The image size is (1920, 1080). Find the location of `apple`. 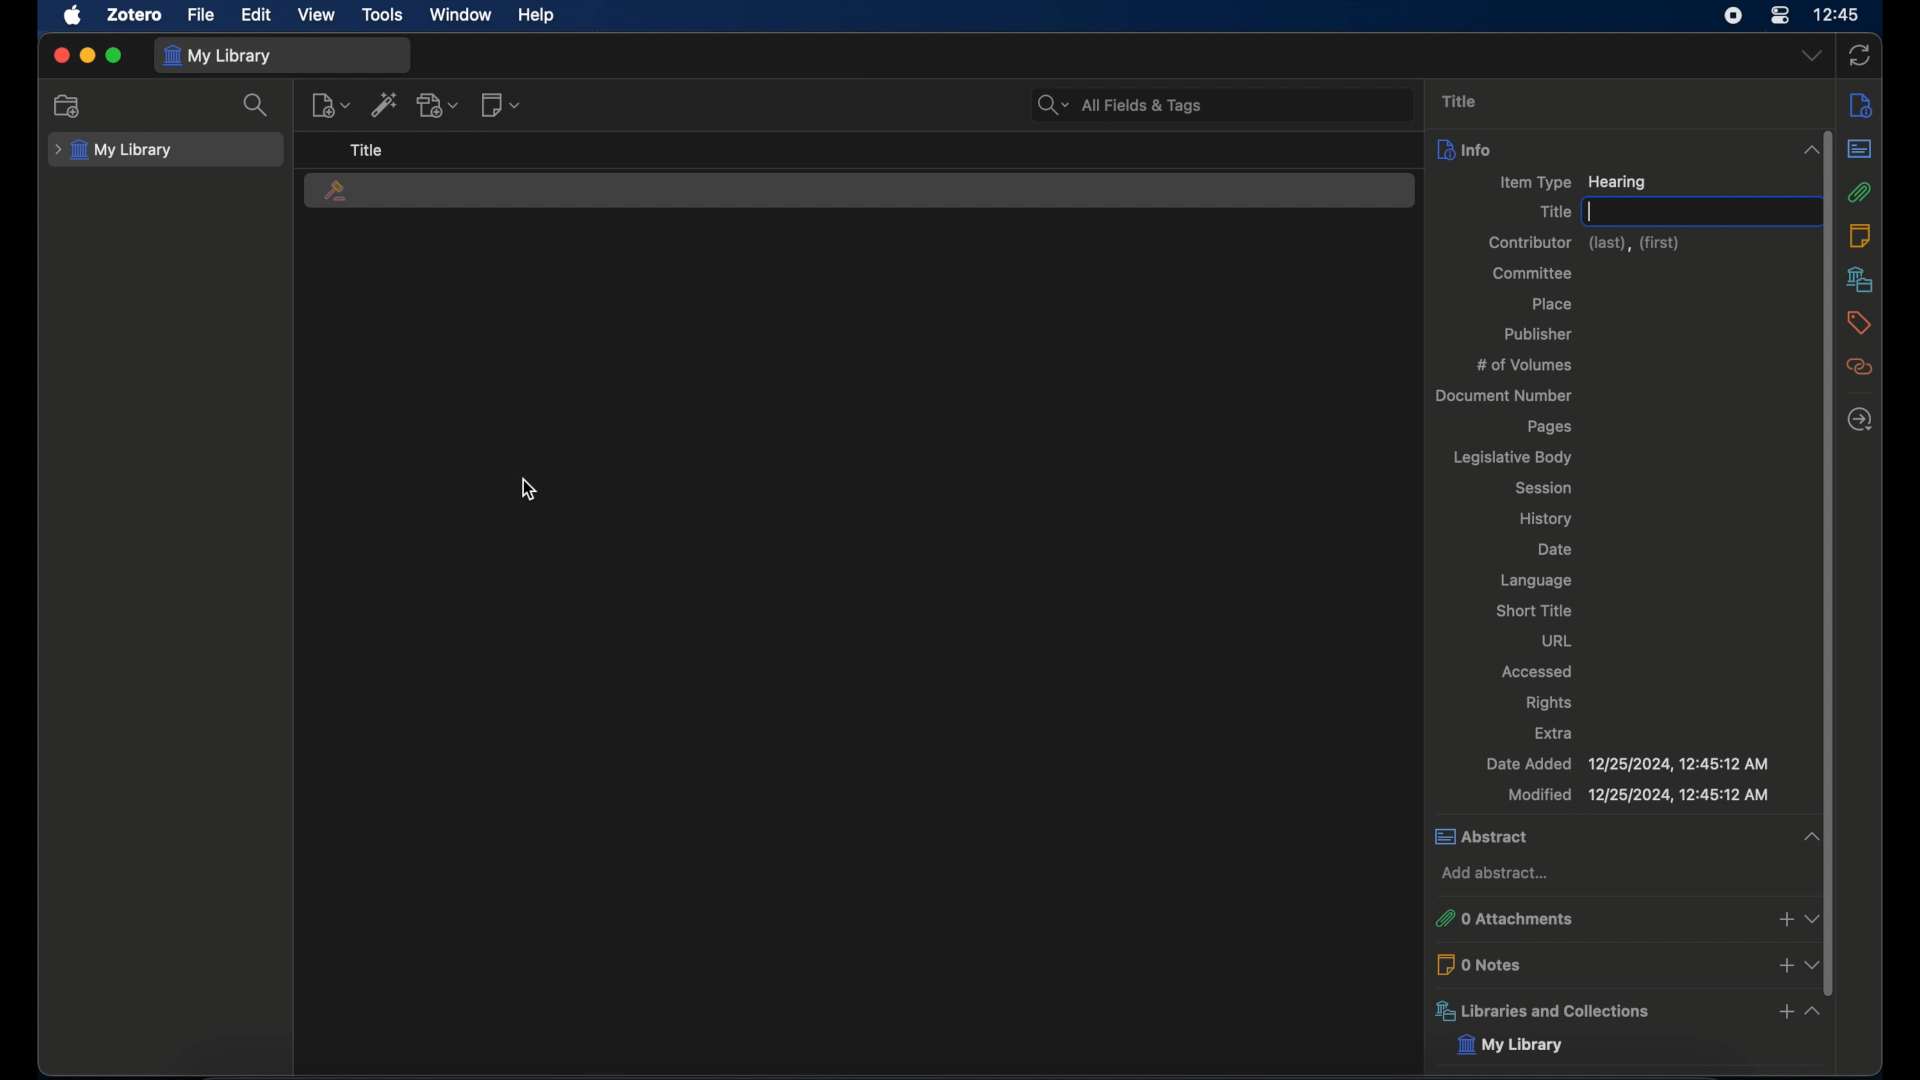

apple is located at coordinates (74, 15).